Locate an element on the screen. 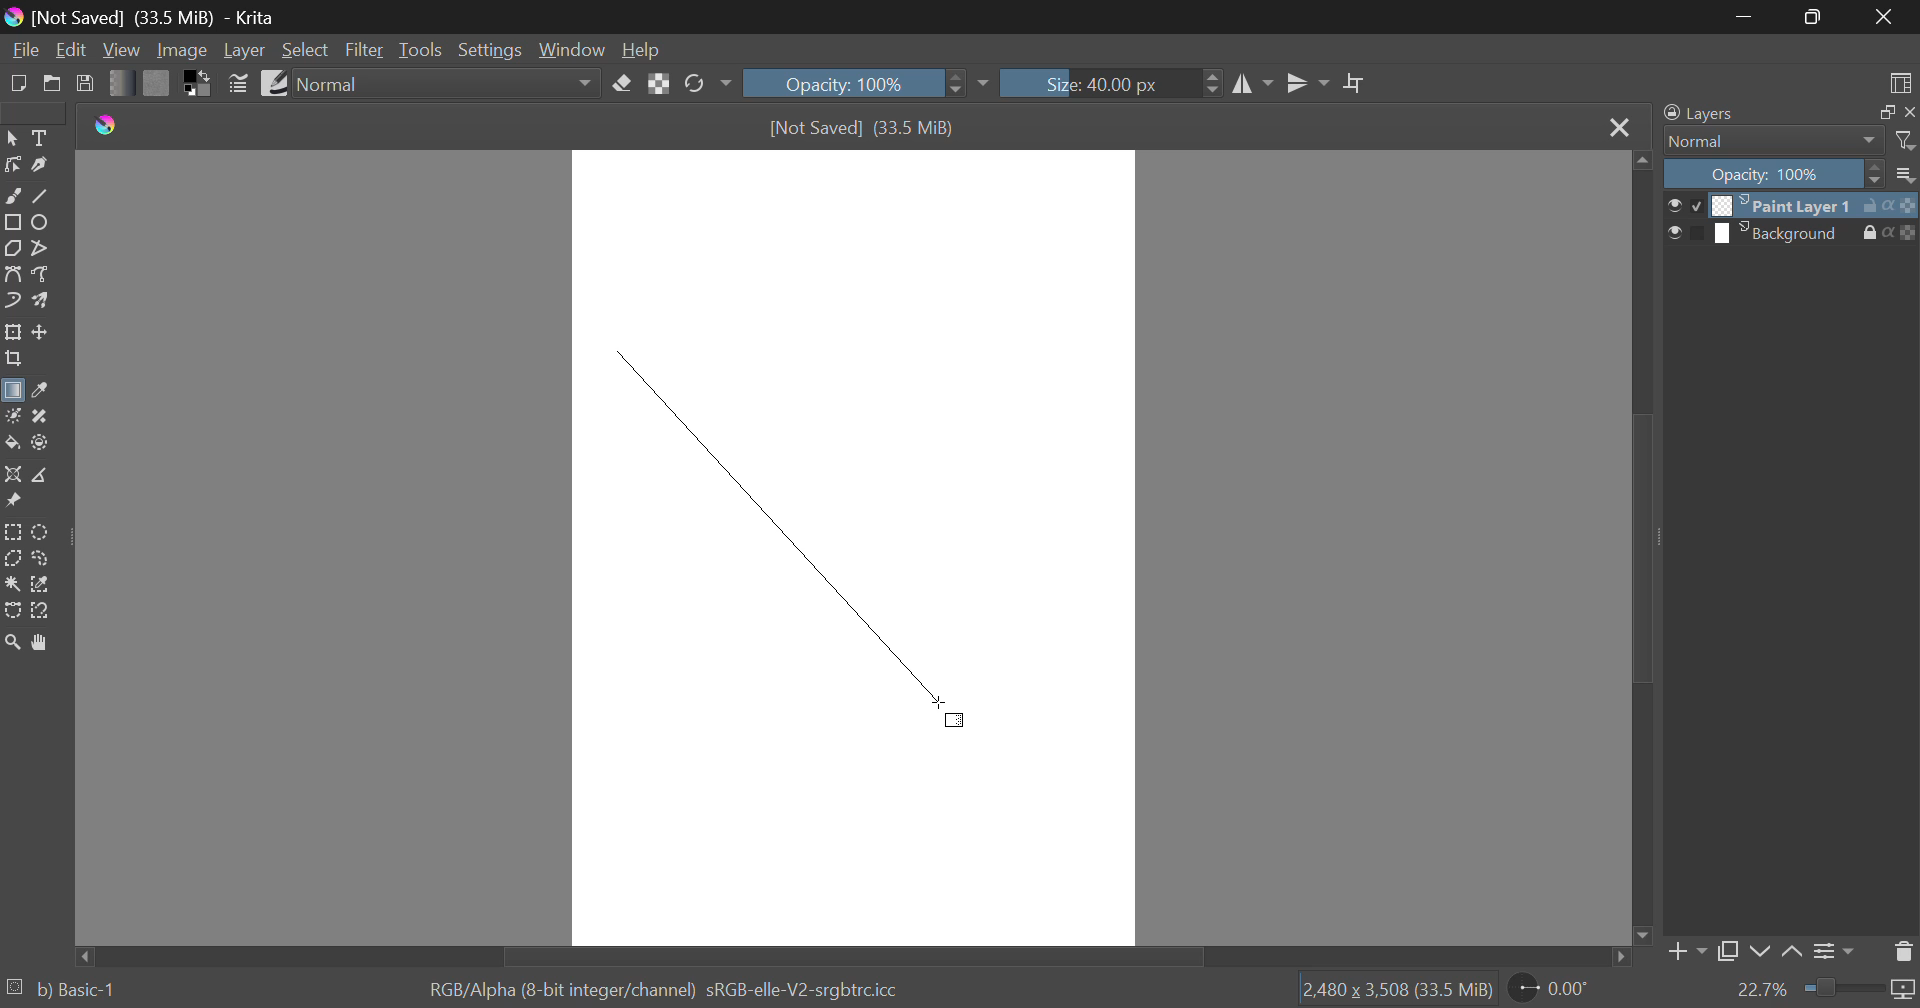  Circular Selection is located at coordinates (43, 532).